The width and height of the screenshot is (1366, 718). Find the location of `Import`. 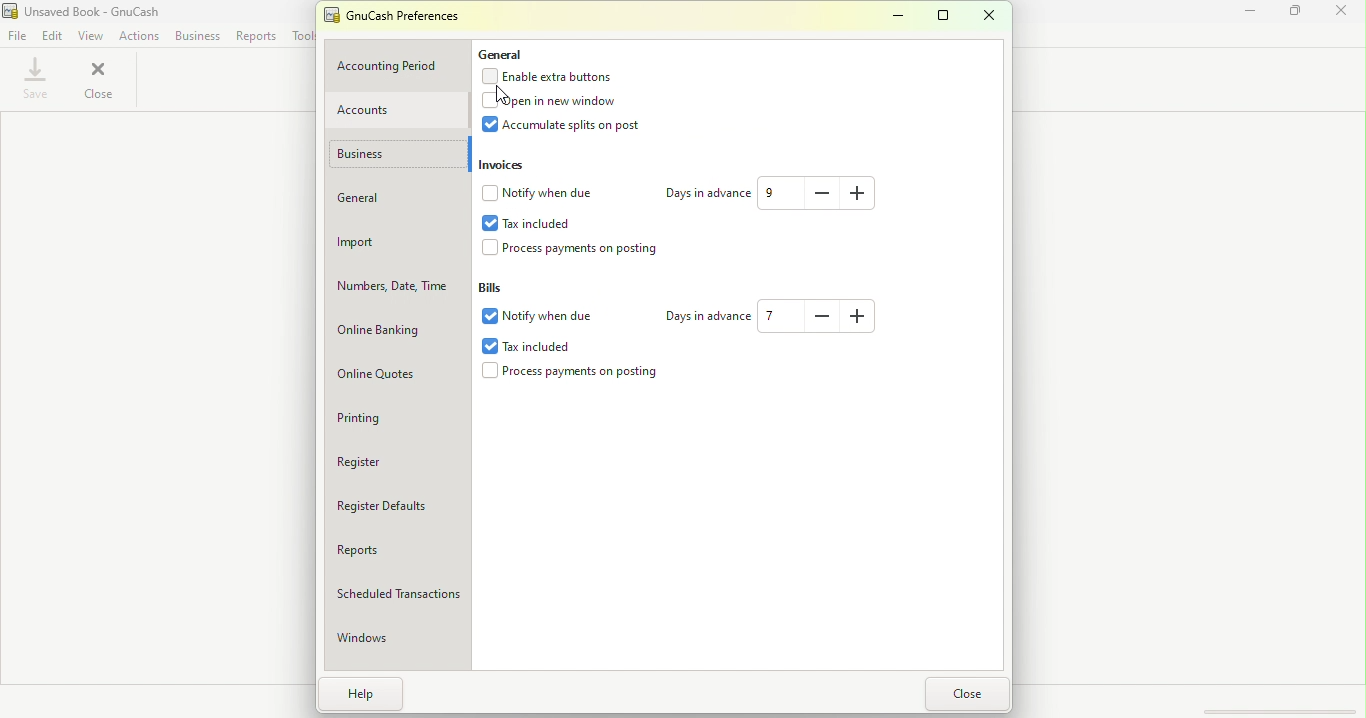

Import is located at coordinates (390, 243).